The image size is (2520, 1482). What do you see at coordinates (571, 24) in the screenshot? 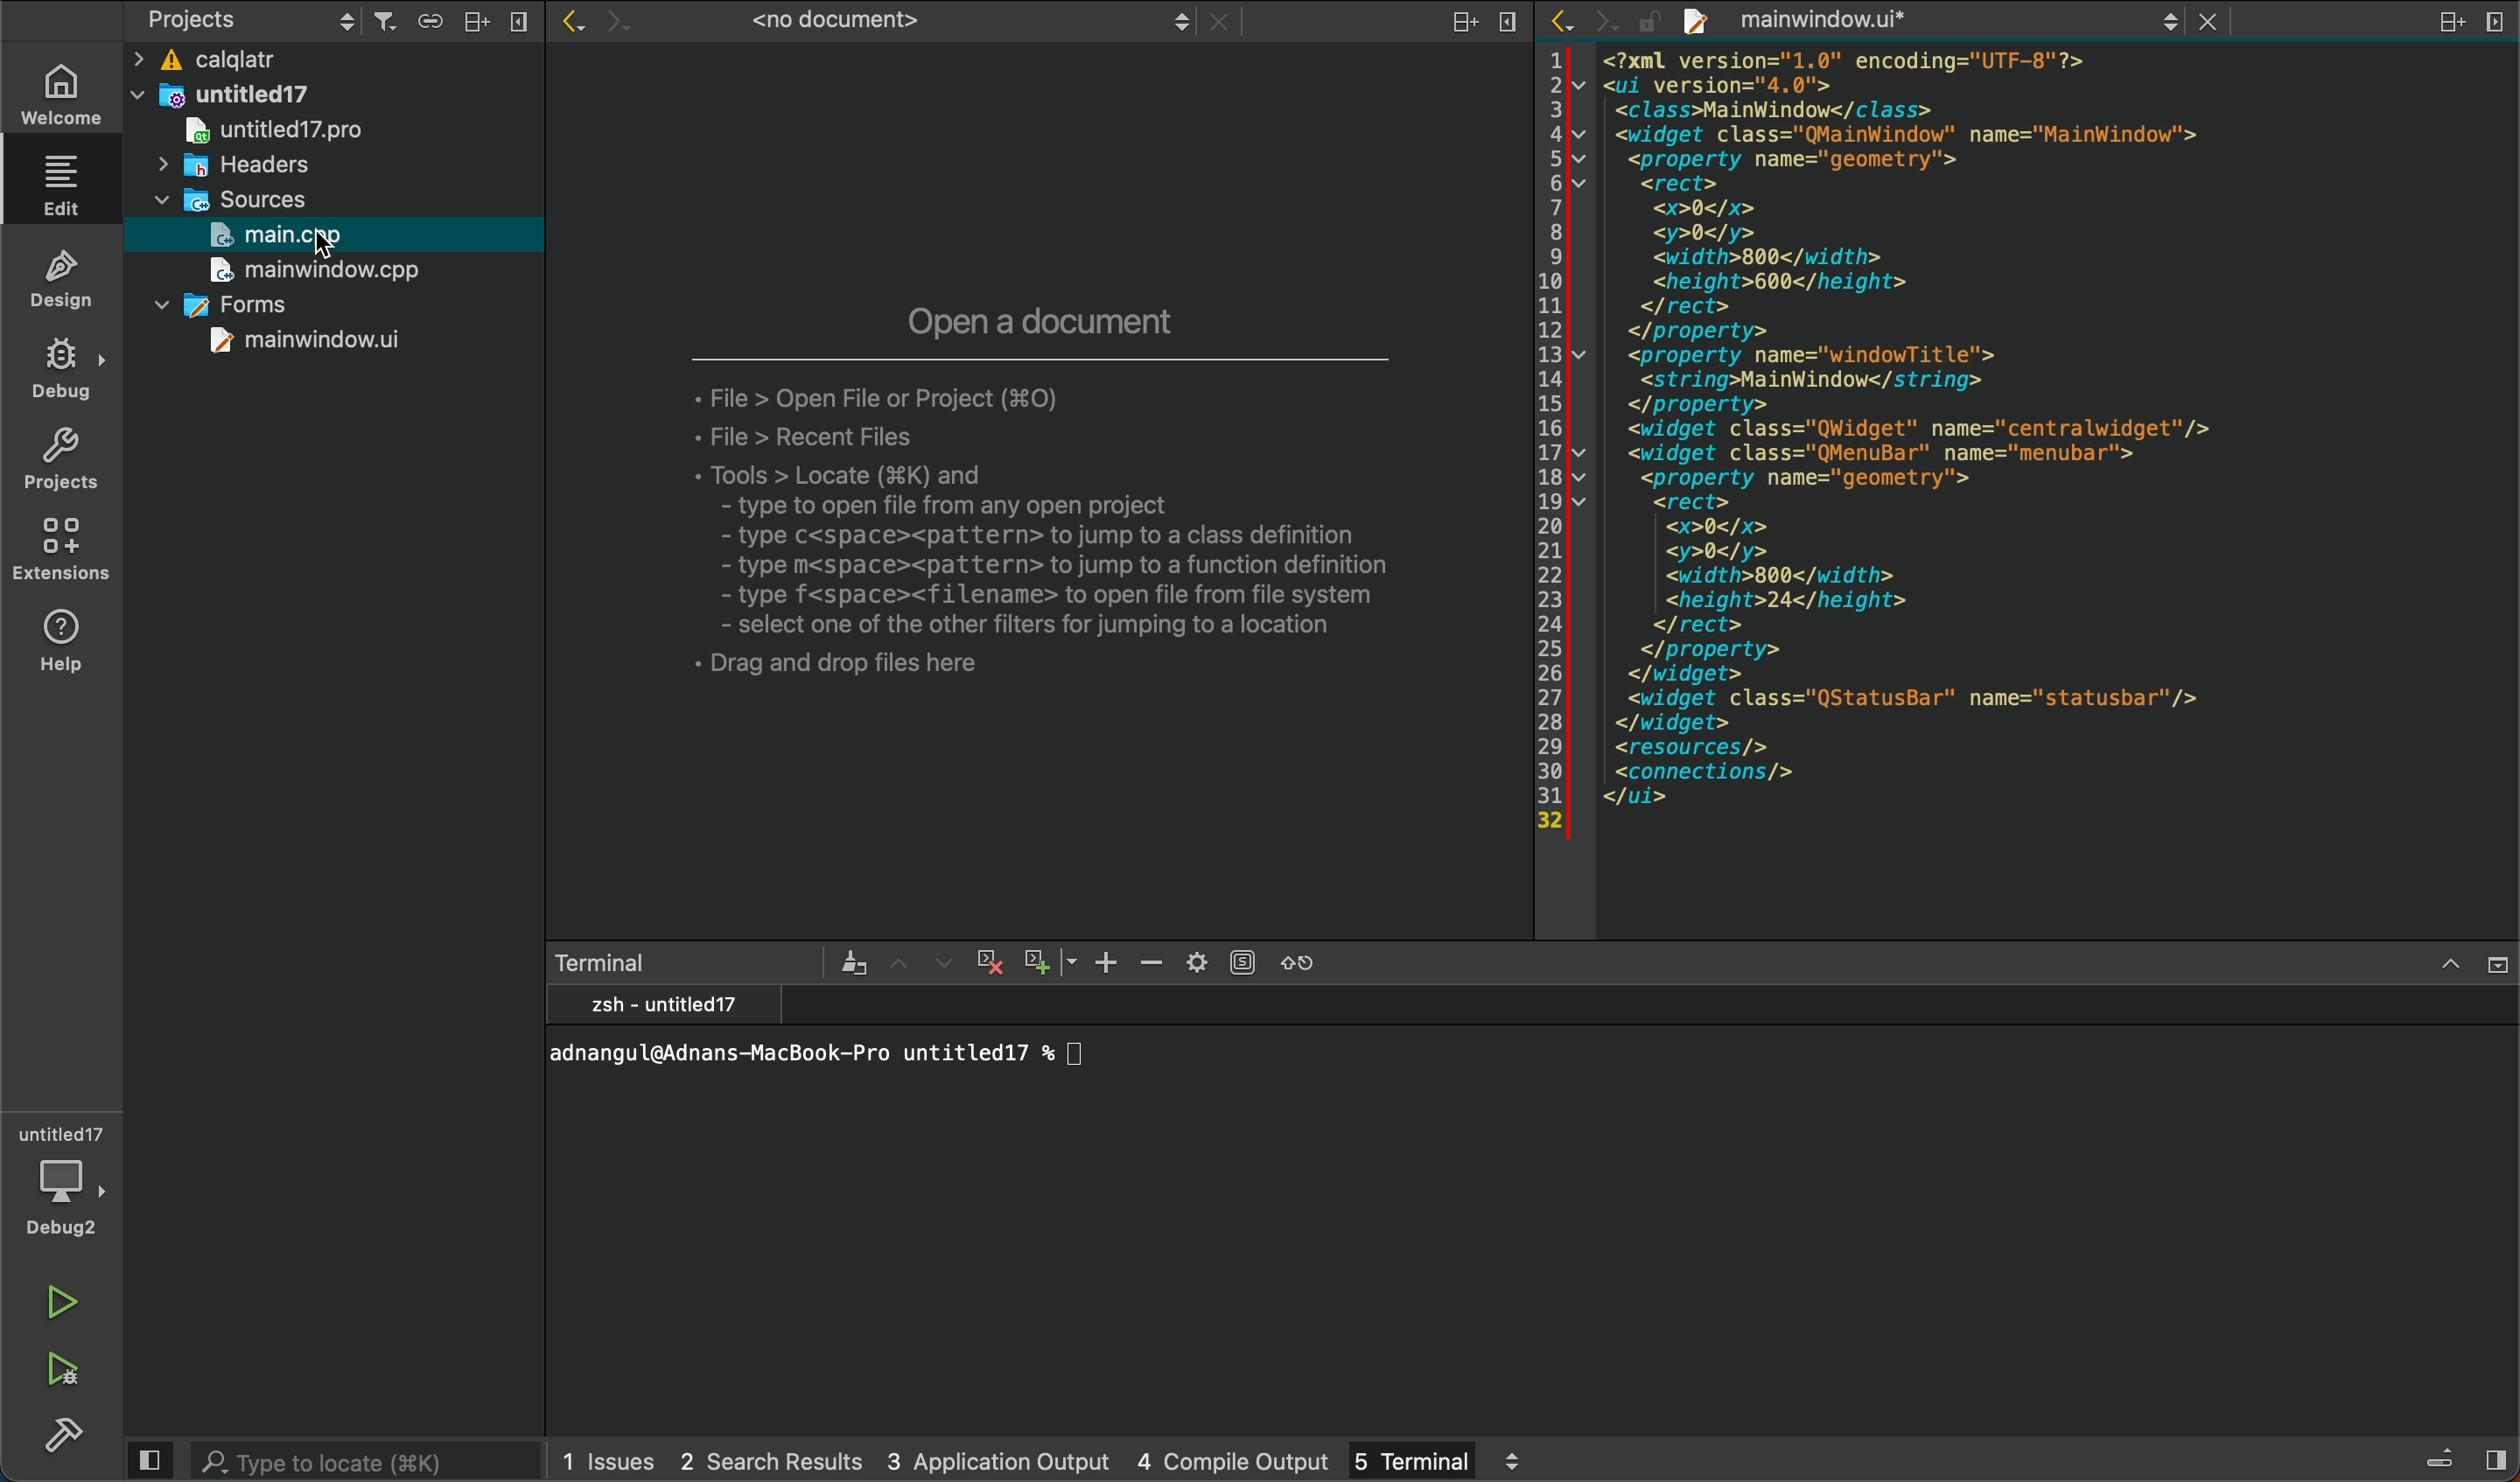
I see `go back` at bounding box center [571, 24].